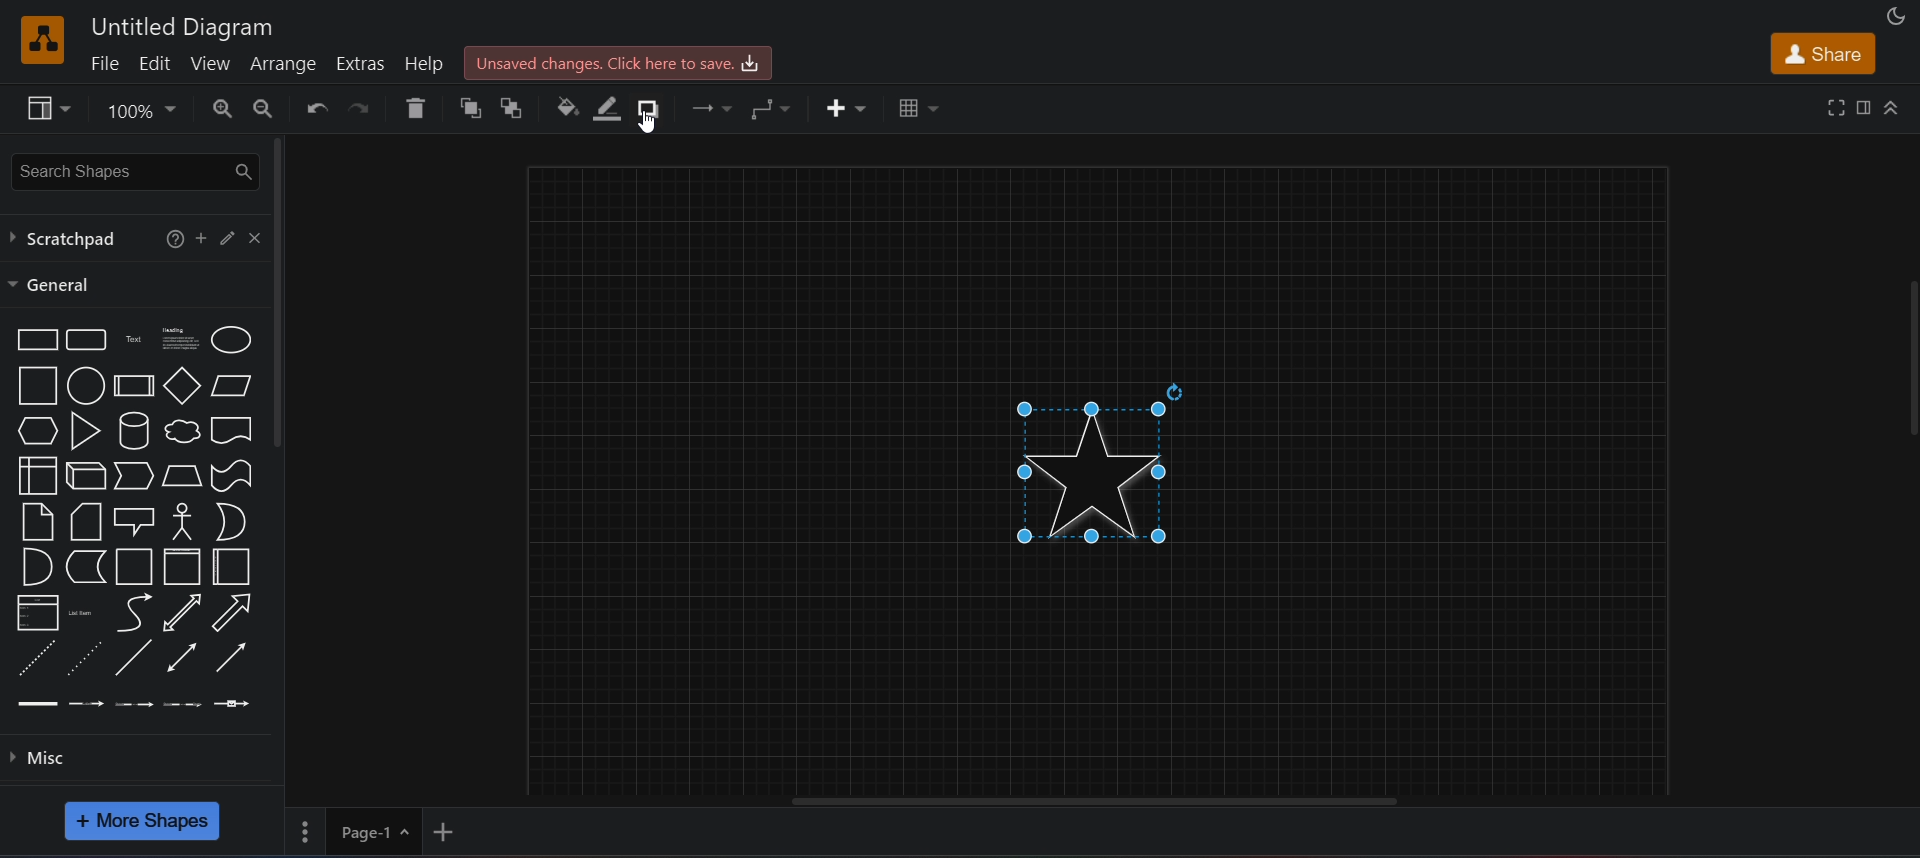 Image resolution: width=1920 pixels, height=858 pixels. I want to click on arrow, so click(236, 613).